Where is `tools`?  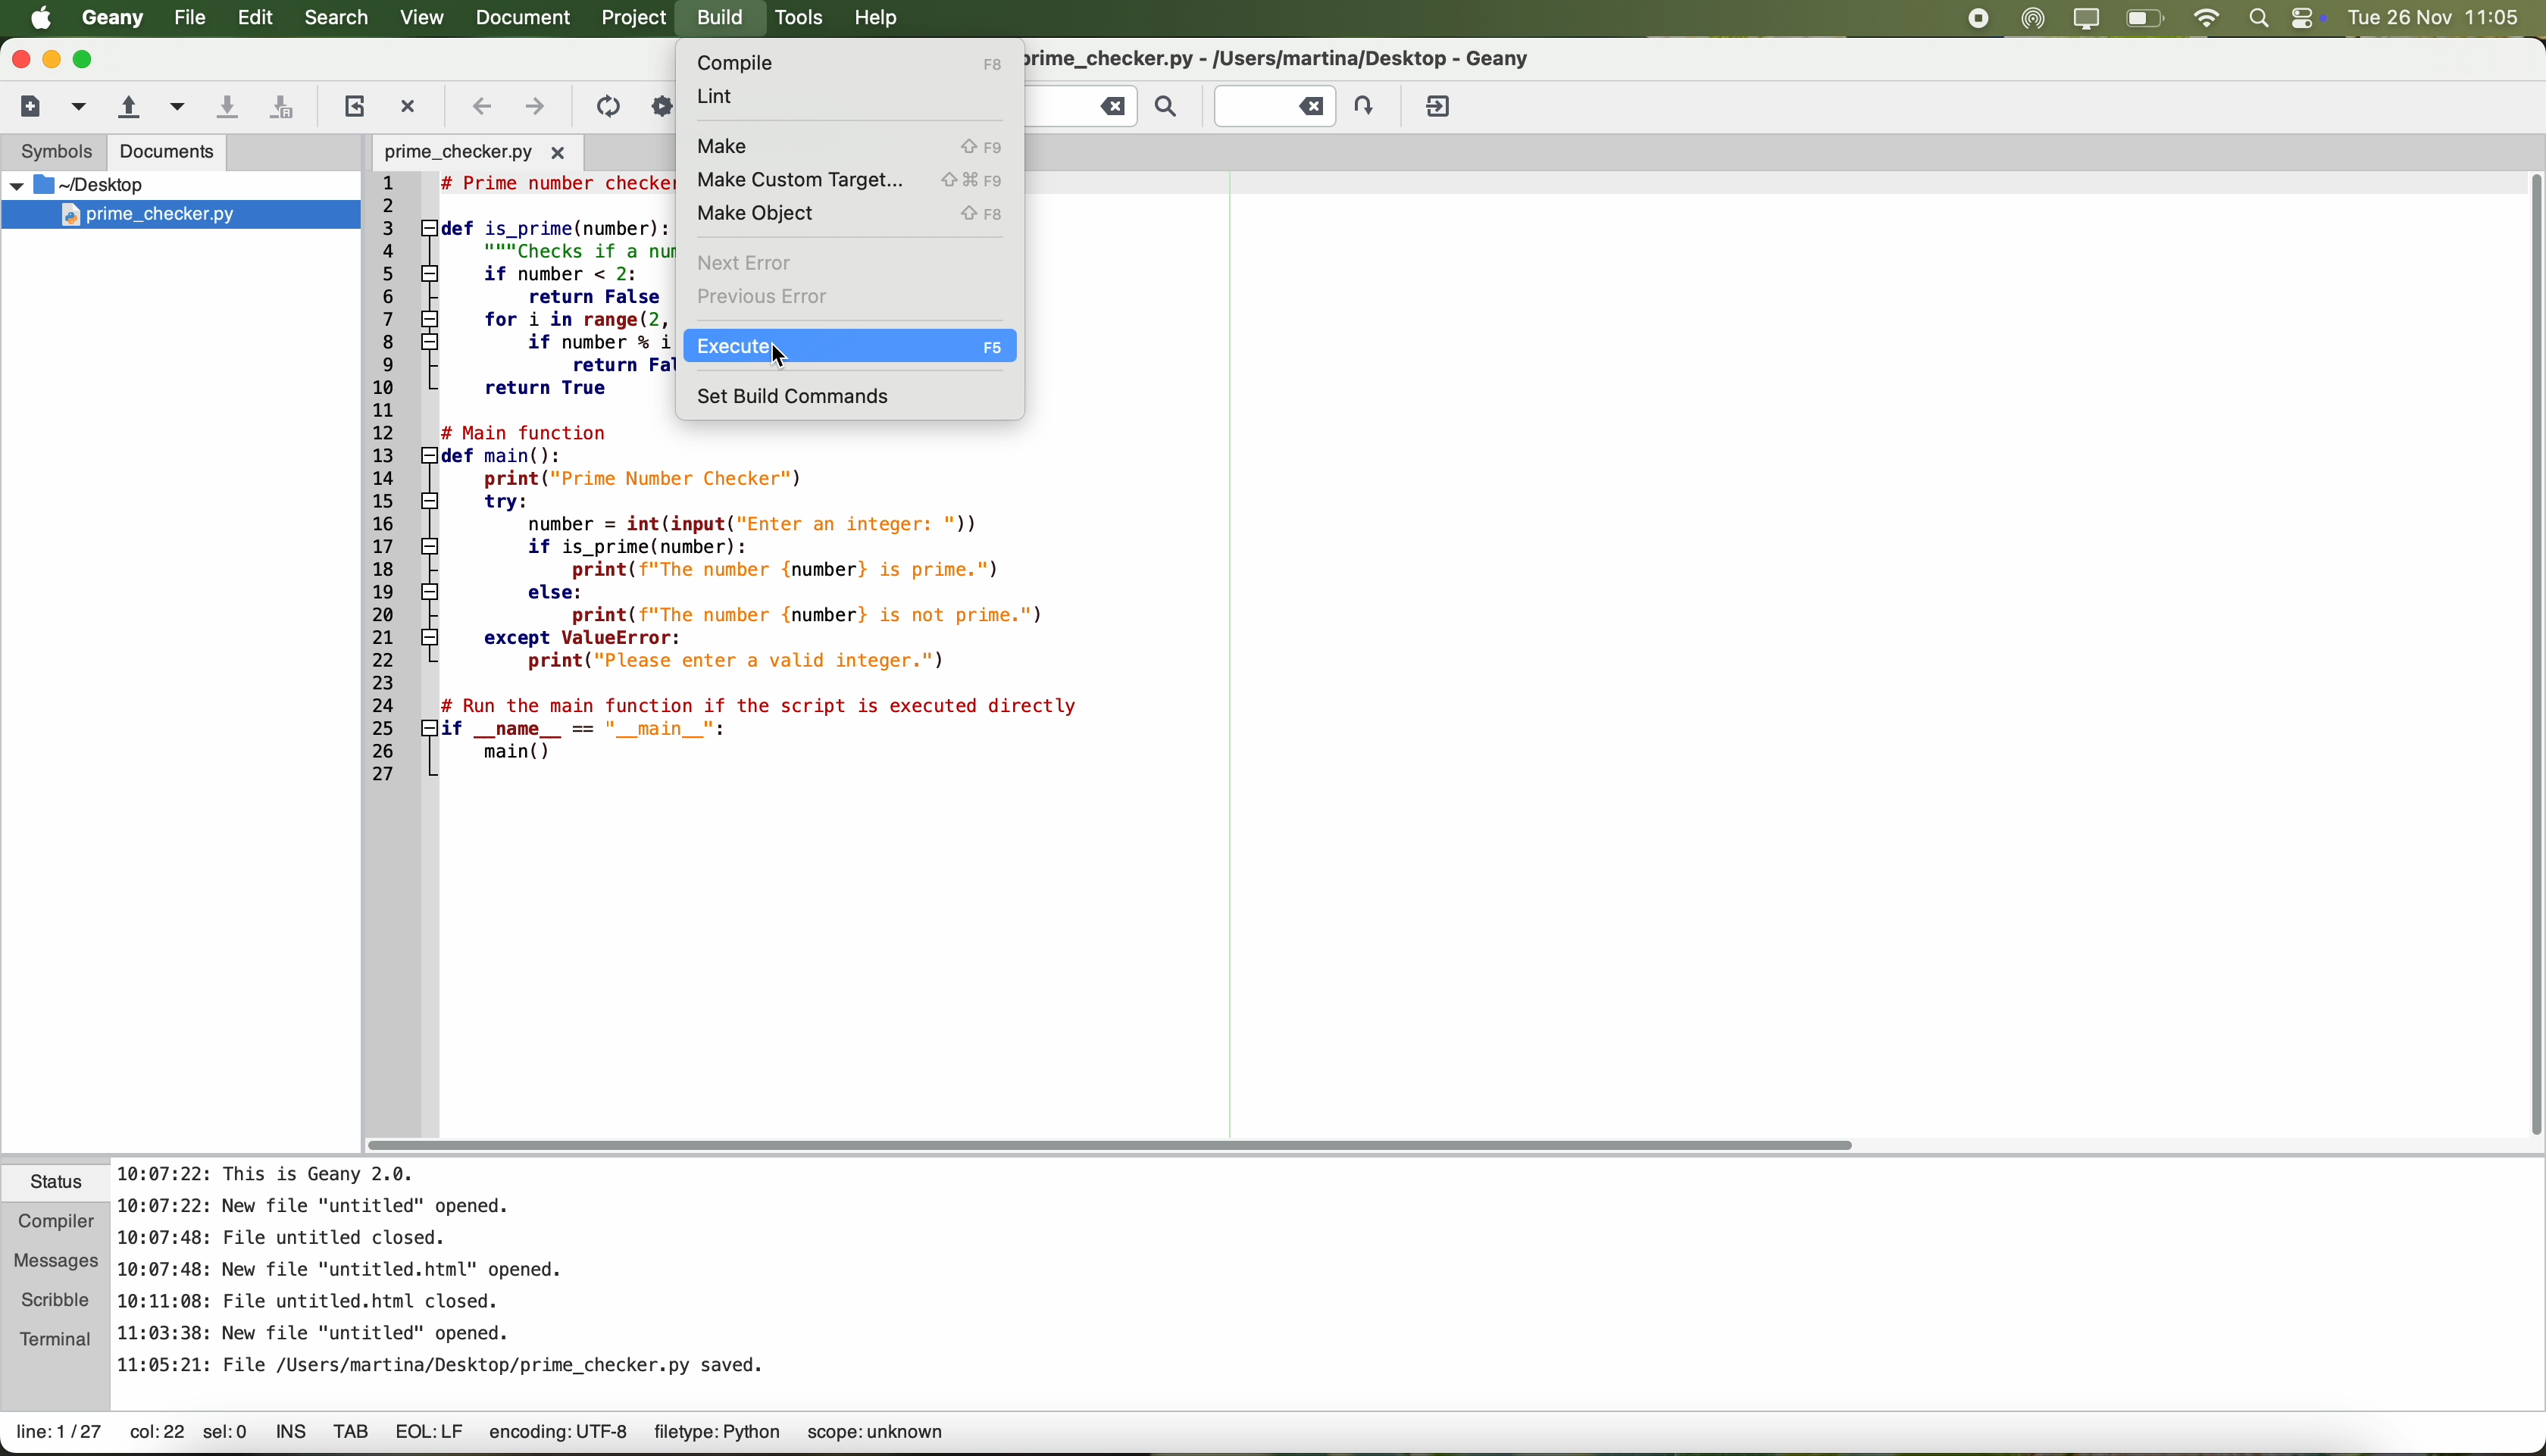
tools is located at coordinates (800, 20).